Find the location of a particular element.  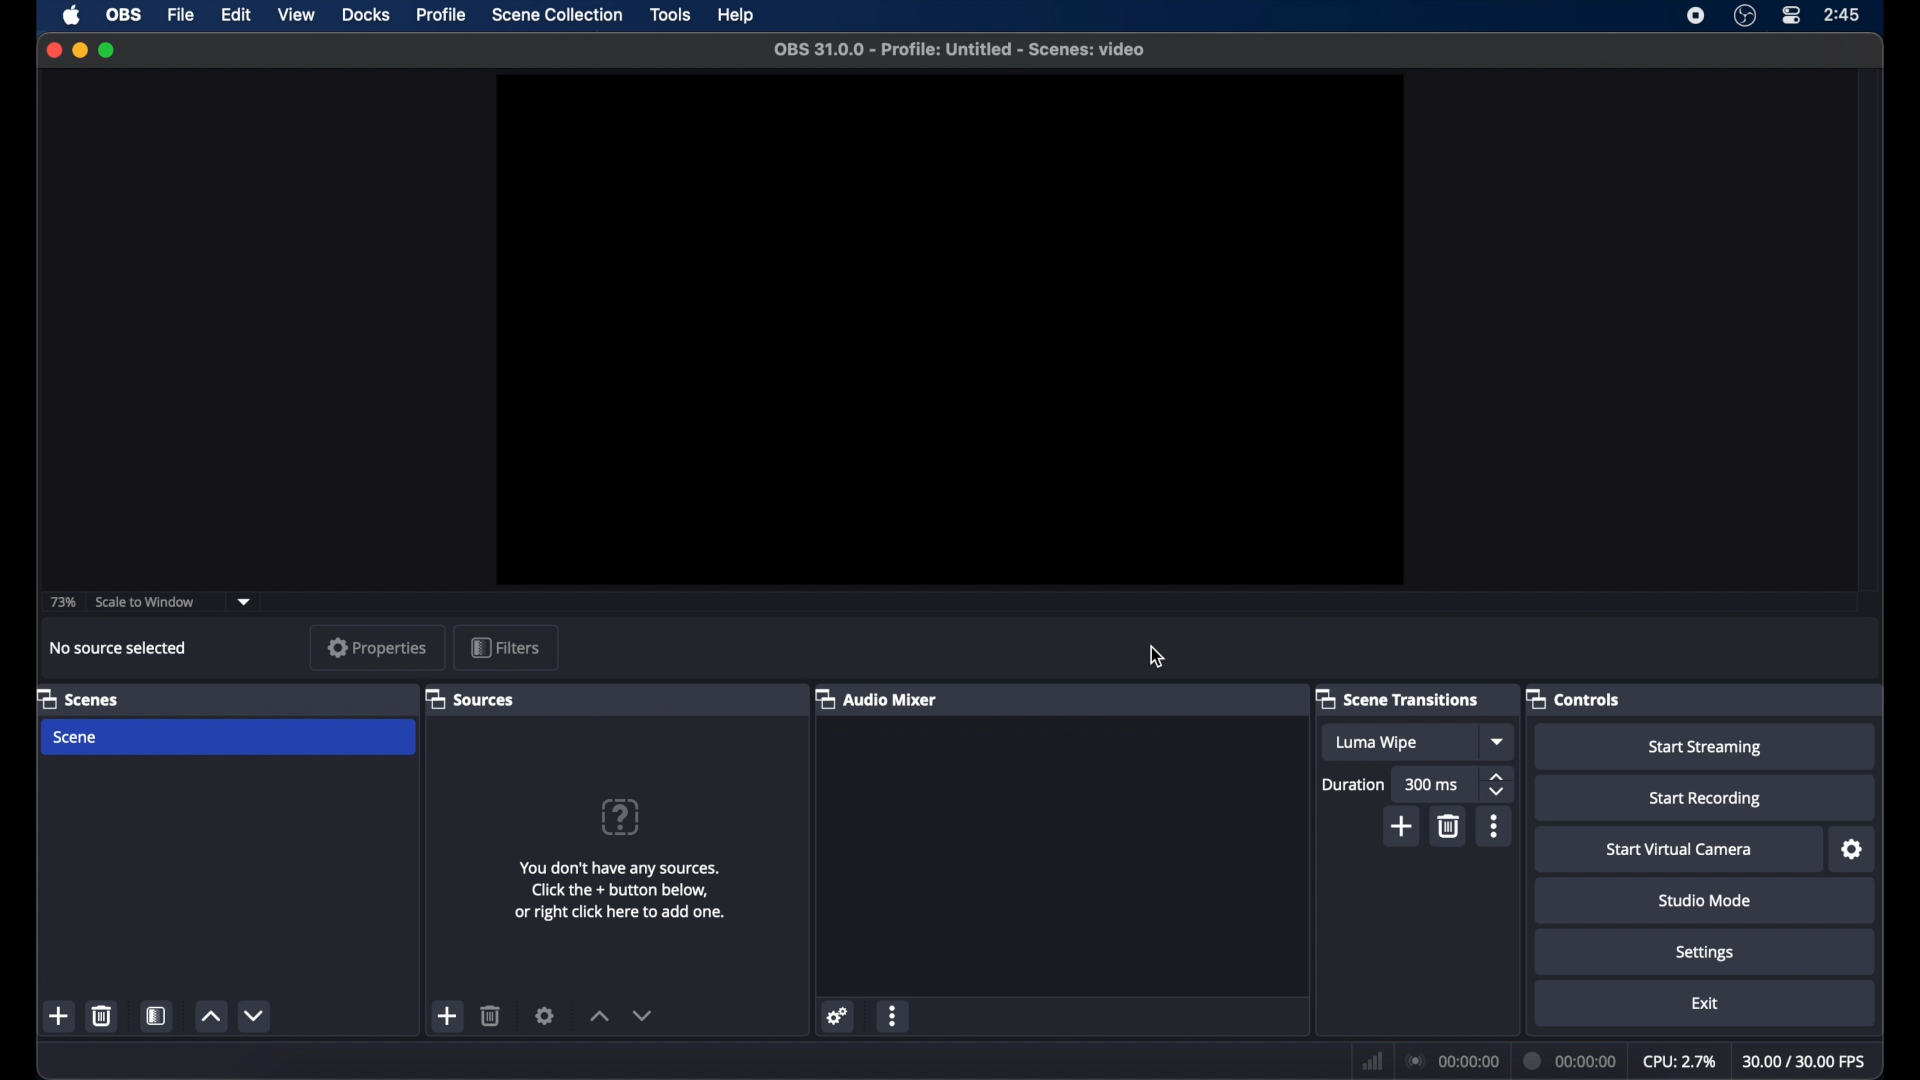

decrement is located at coordinates (642, 1015).